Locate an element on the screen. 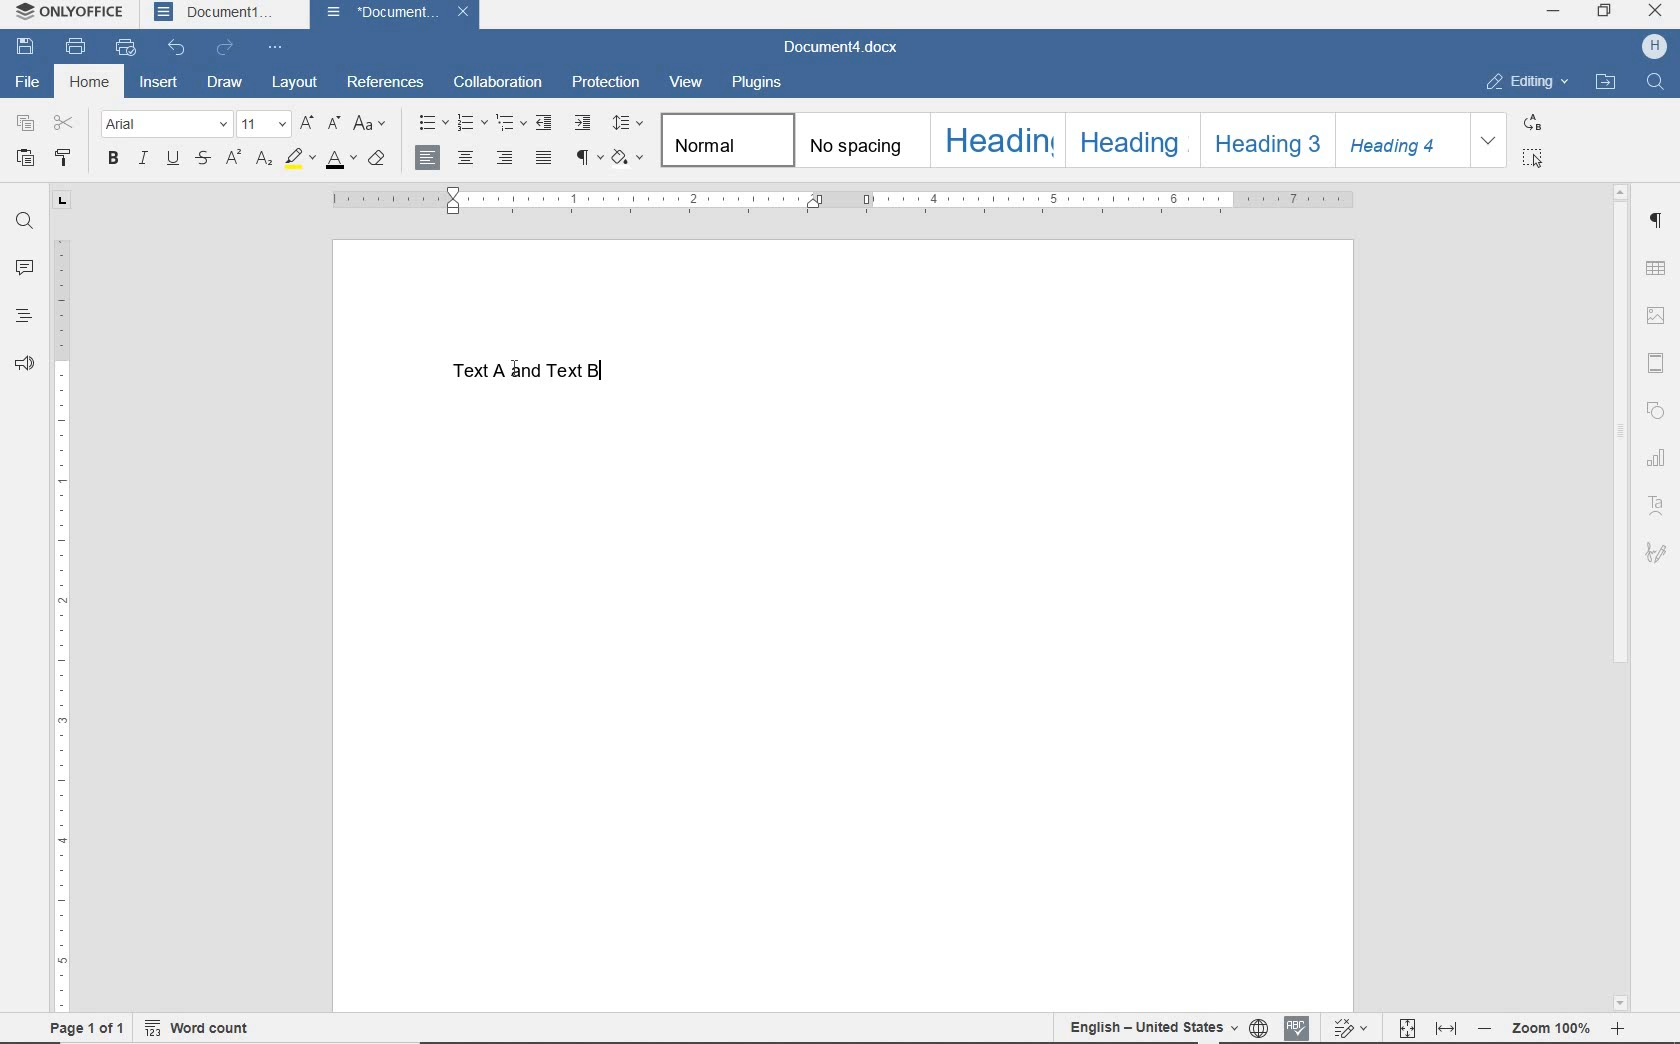 This screenshot has height=1044, width=1680. CUT is located at coordinates (65, 124).